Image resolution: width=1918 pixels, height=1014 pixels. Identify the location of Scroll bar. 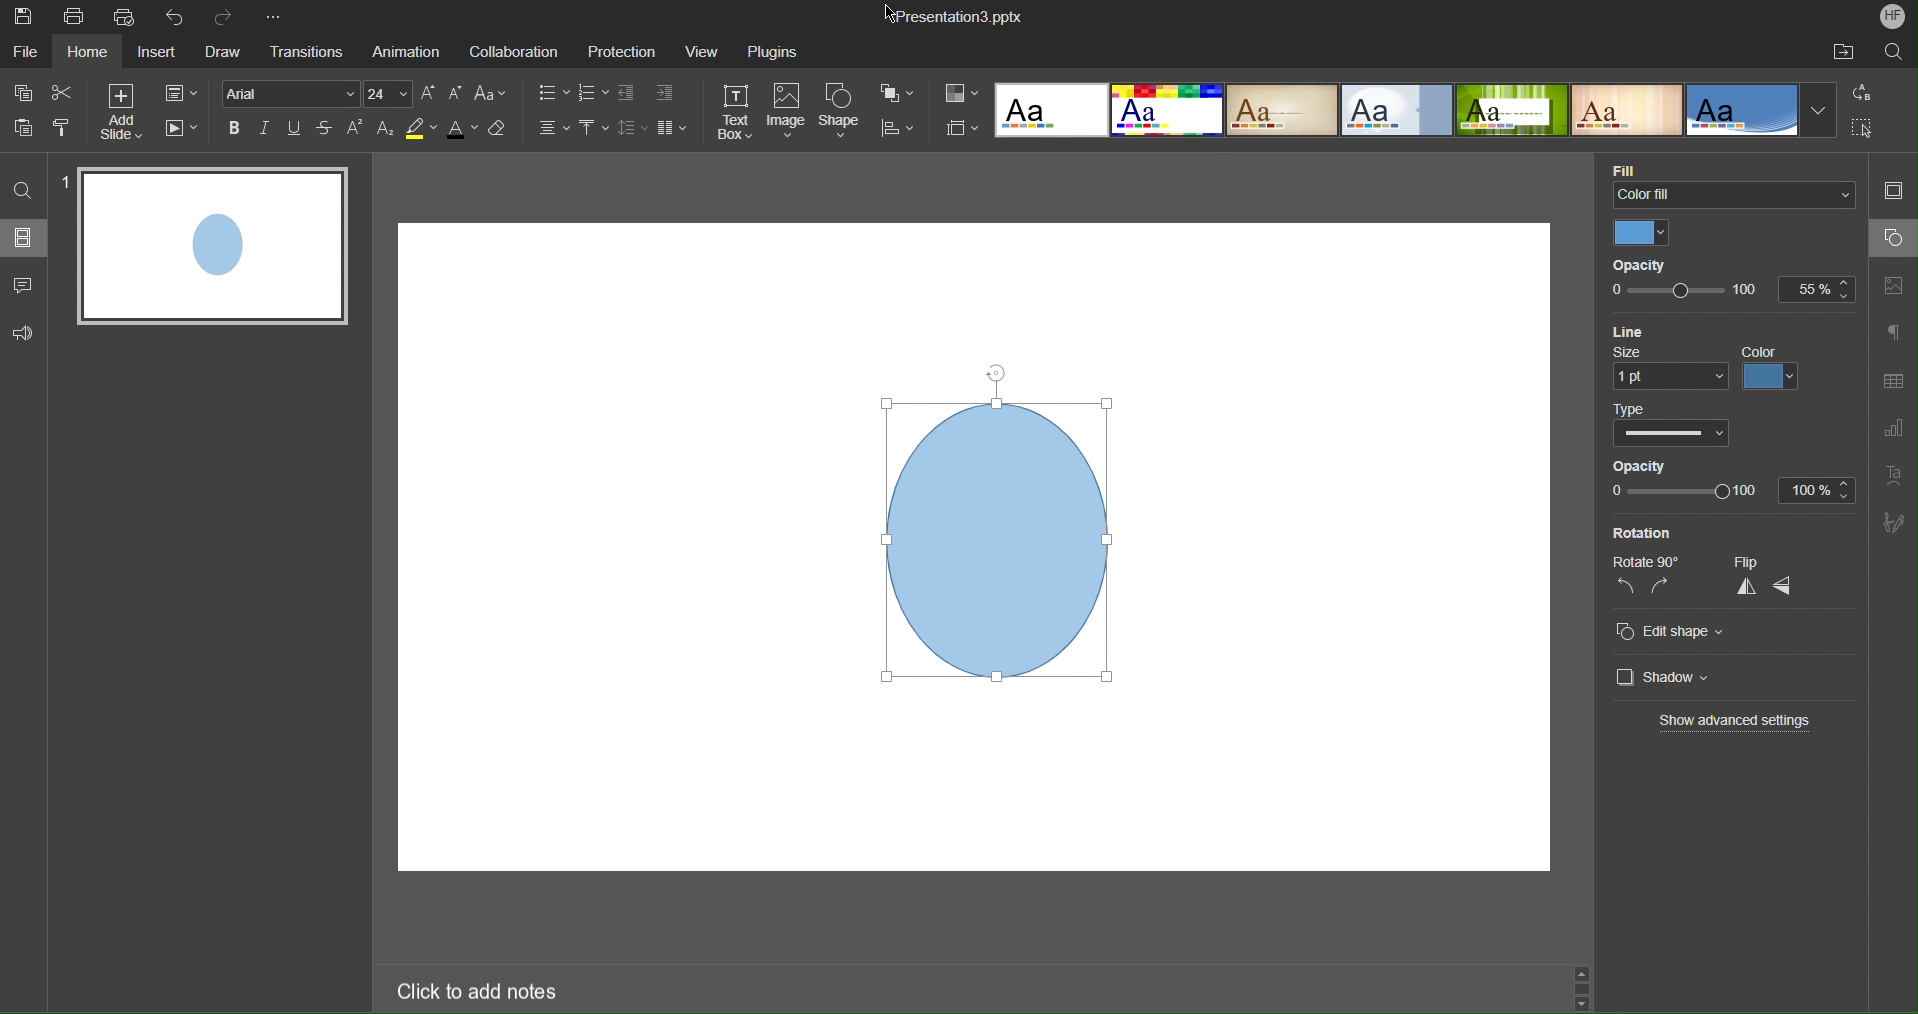
(1588, 984).